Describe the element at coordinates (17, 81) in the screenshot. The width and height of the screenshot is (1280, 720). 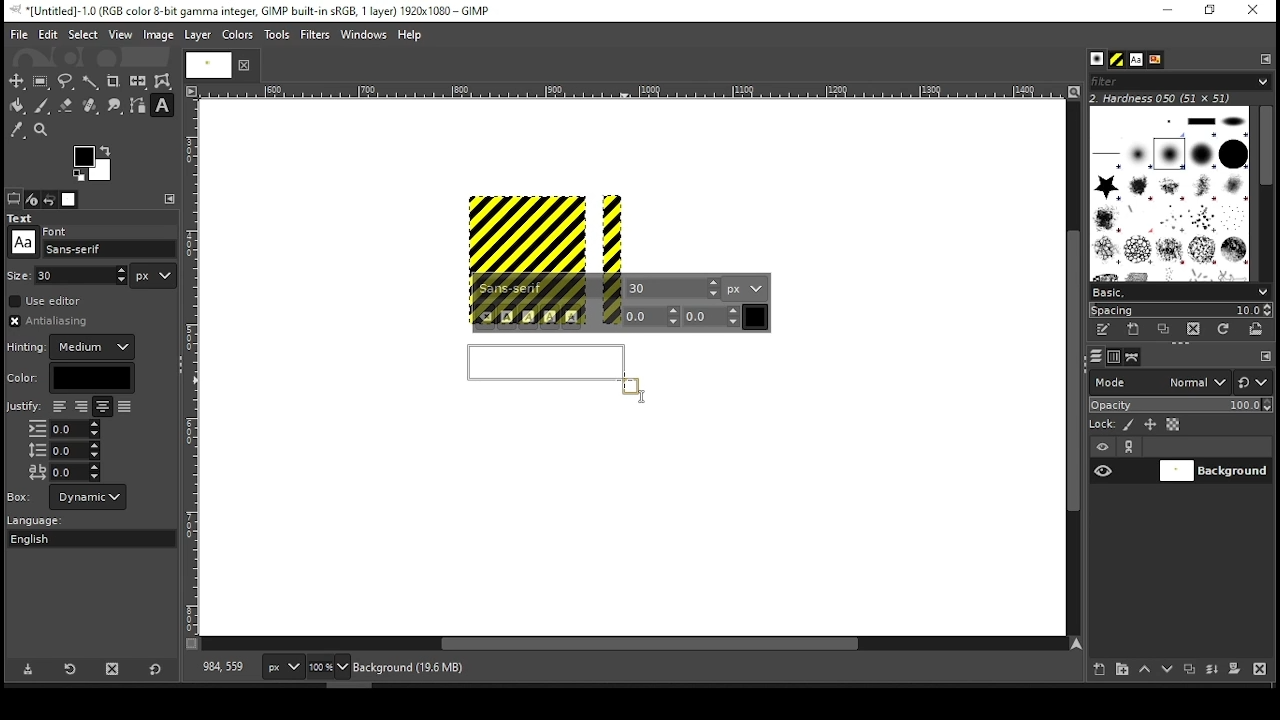
I see `selection tool` at that location.